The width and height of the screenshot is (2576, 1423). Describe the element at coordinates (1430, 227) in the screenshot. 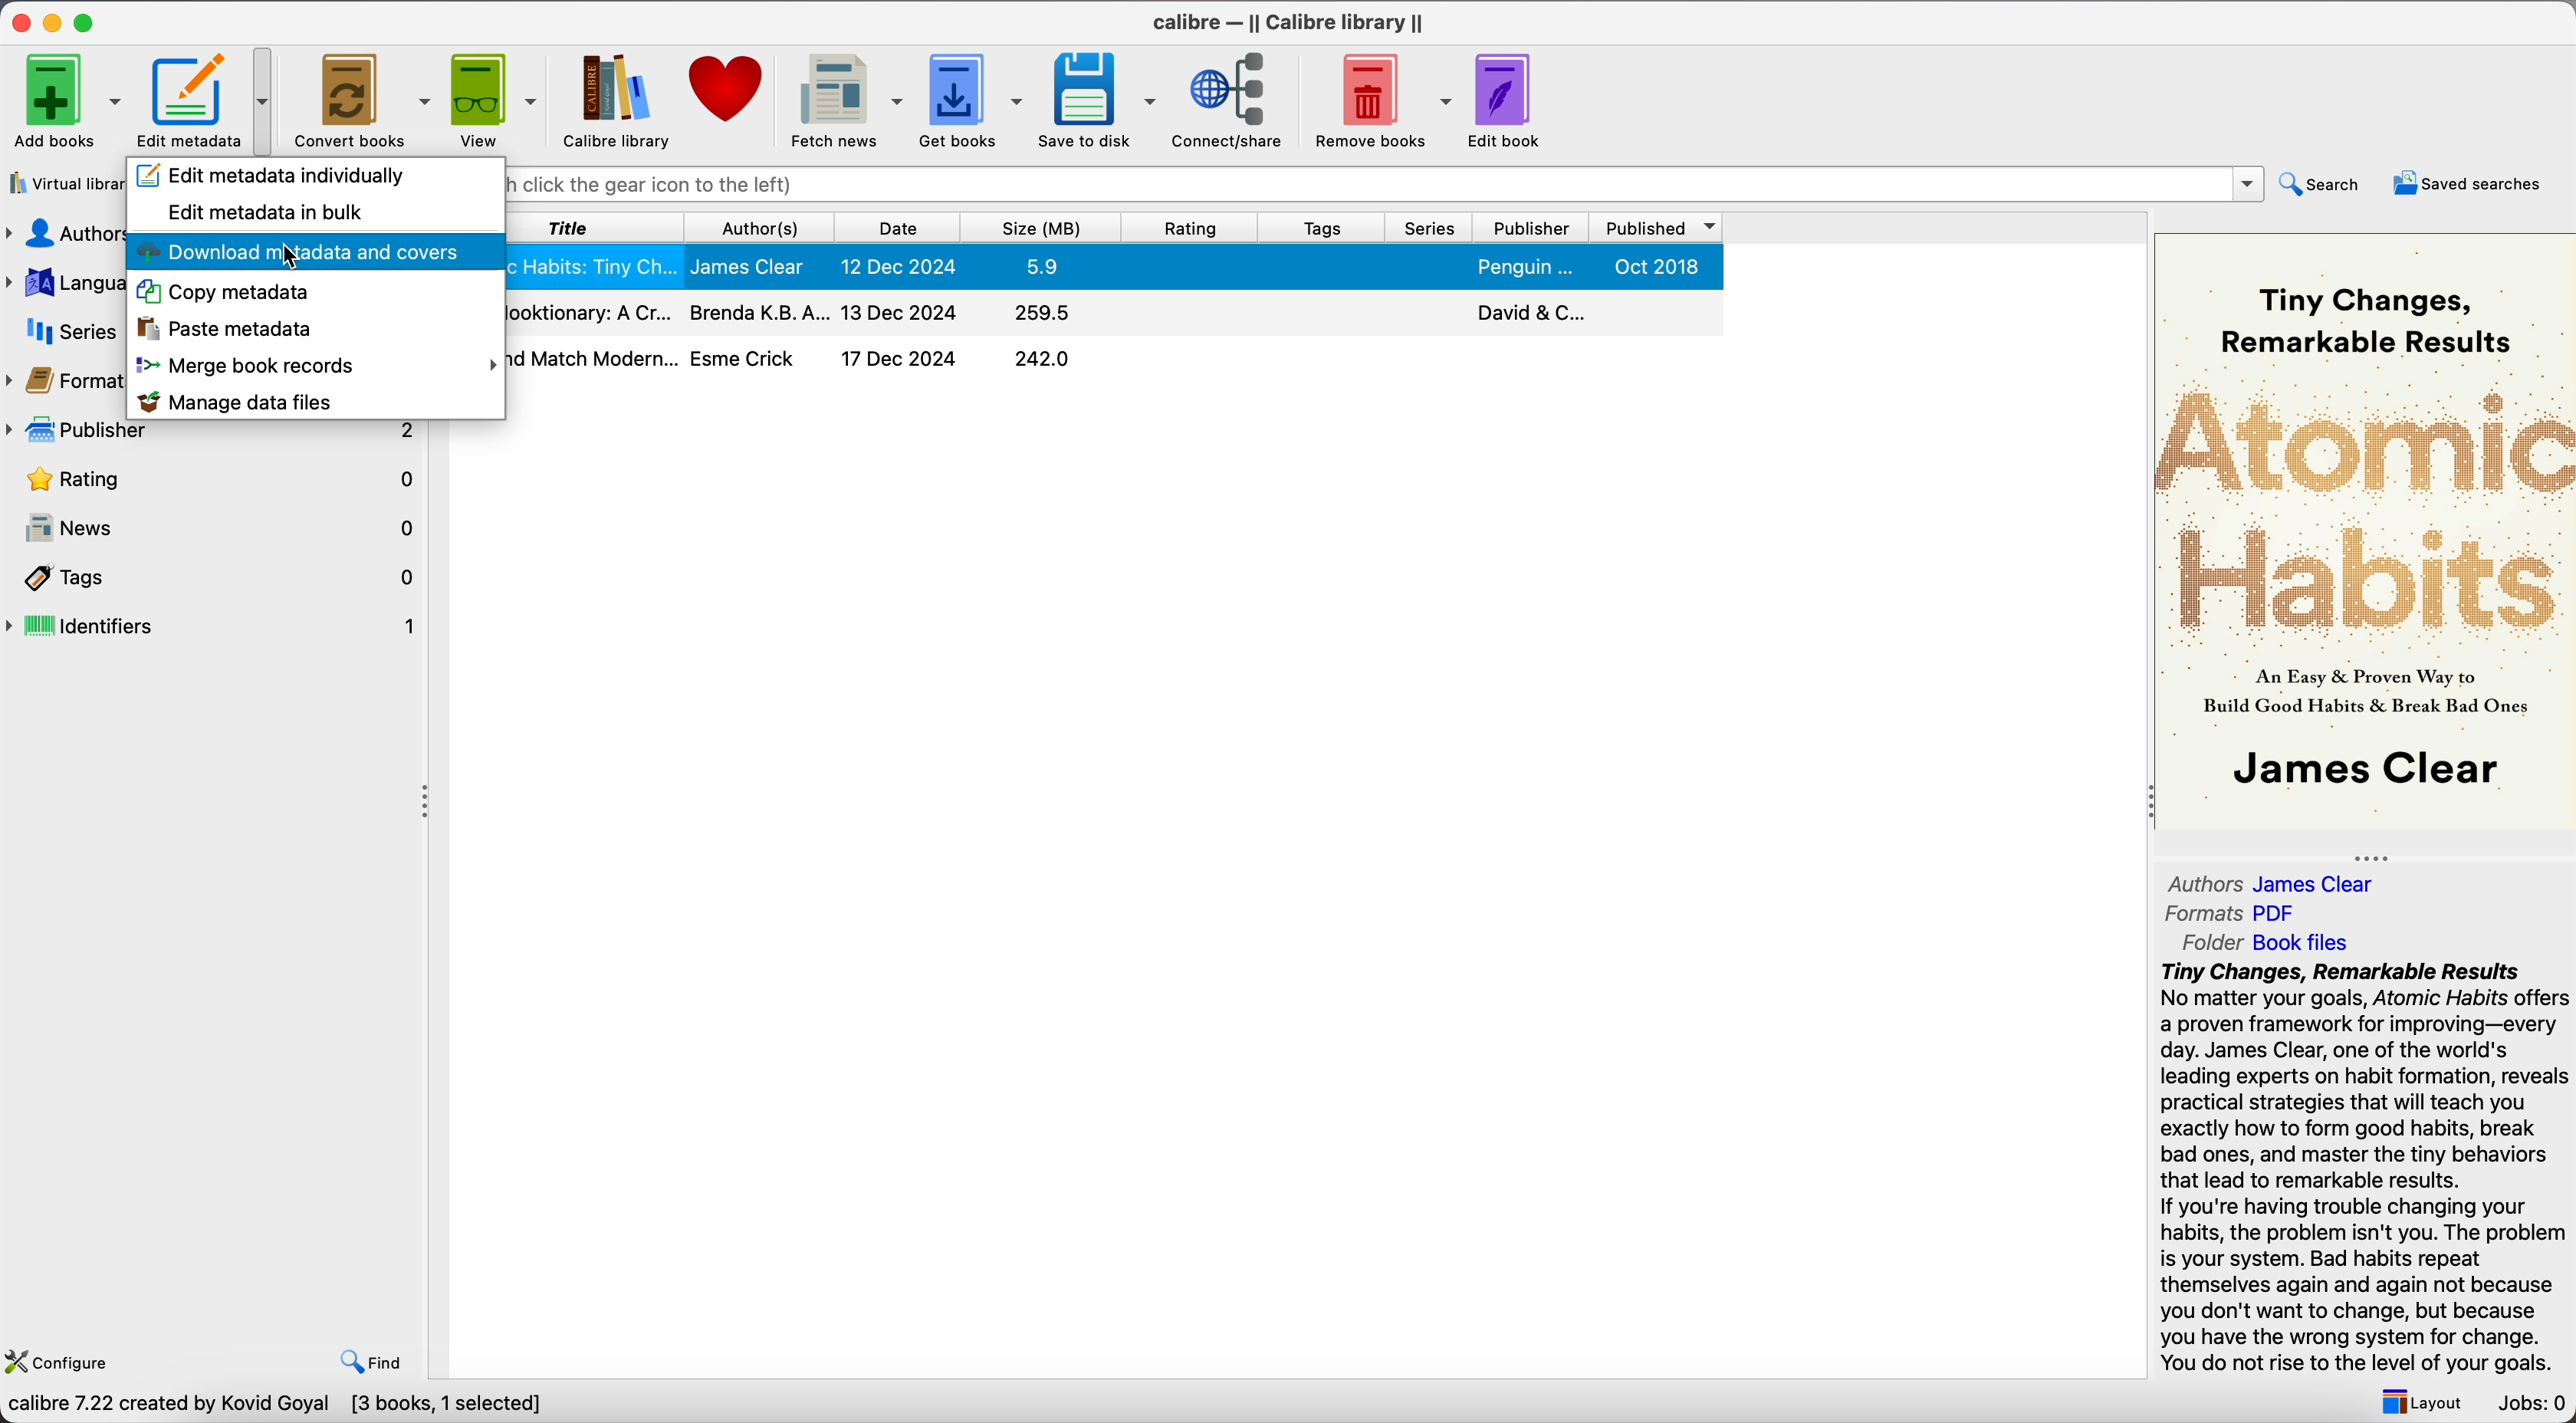

I see `series` at that location.